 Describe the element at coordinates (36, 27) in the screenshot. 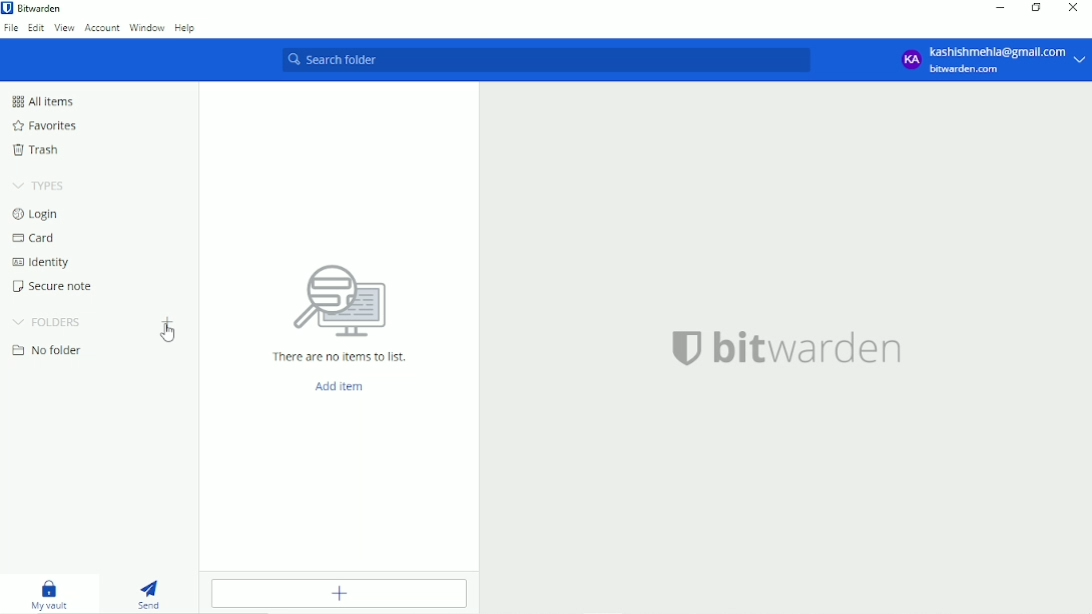

I see `Edit` at that location.